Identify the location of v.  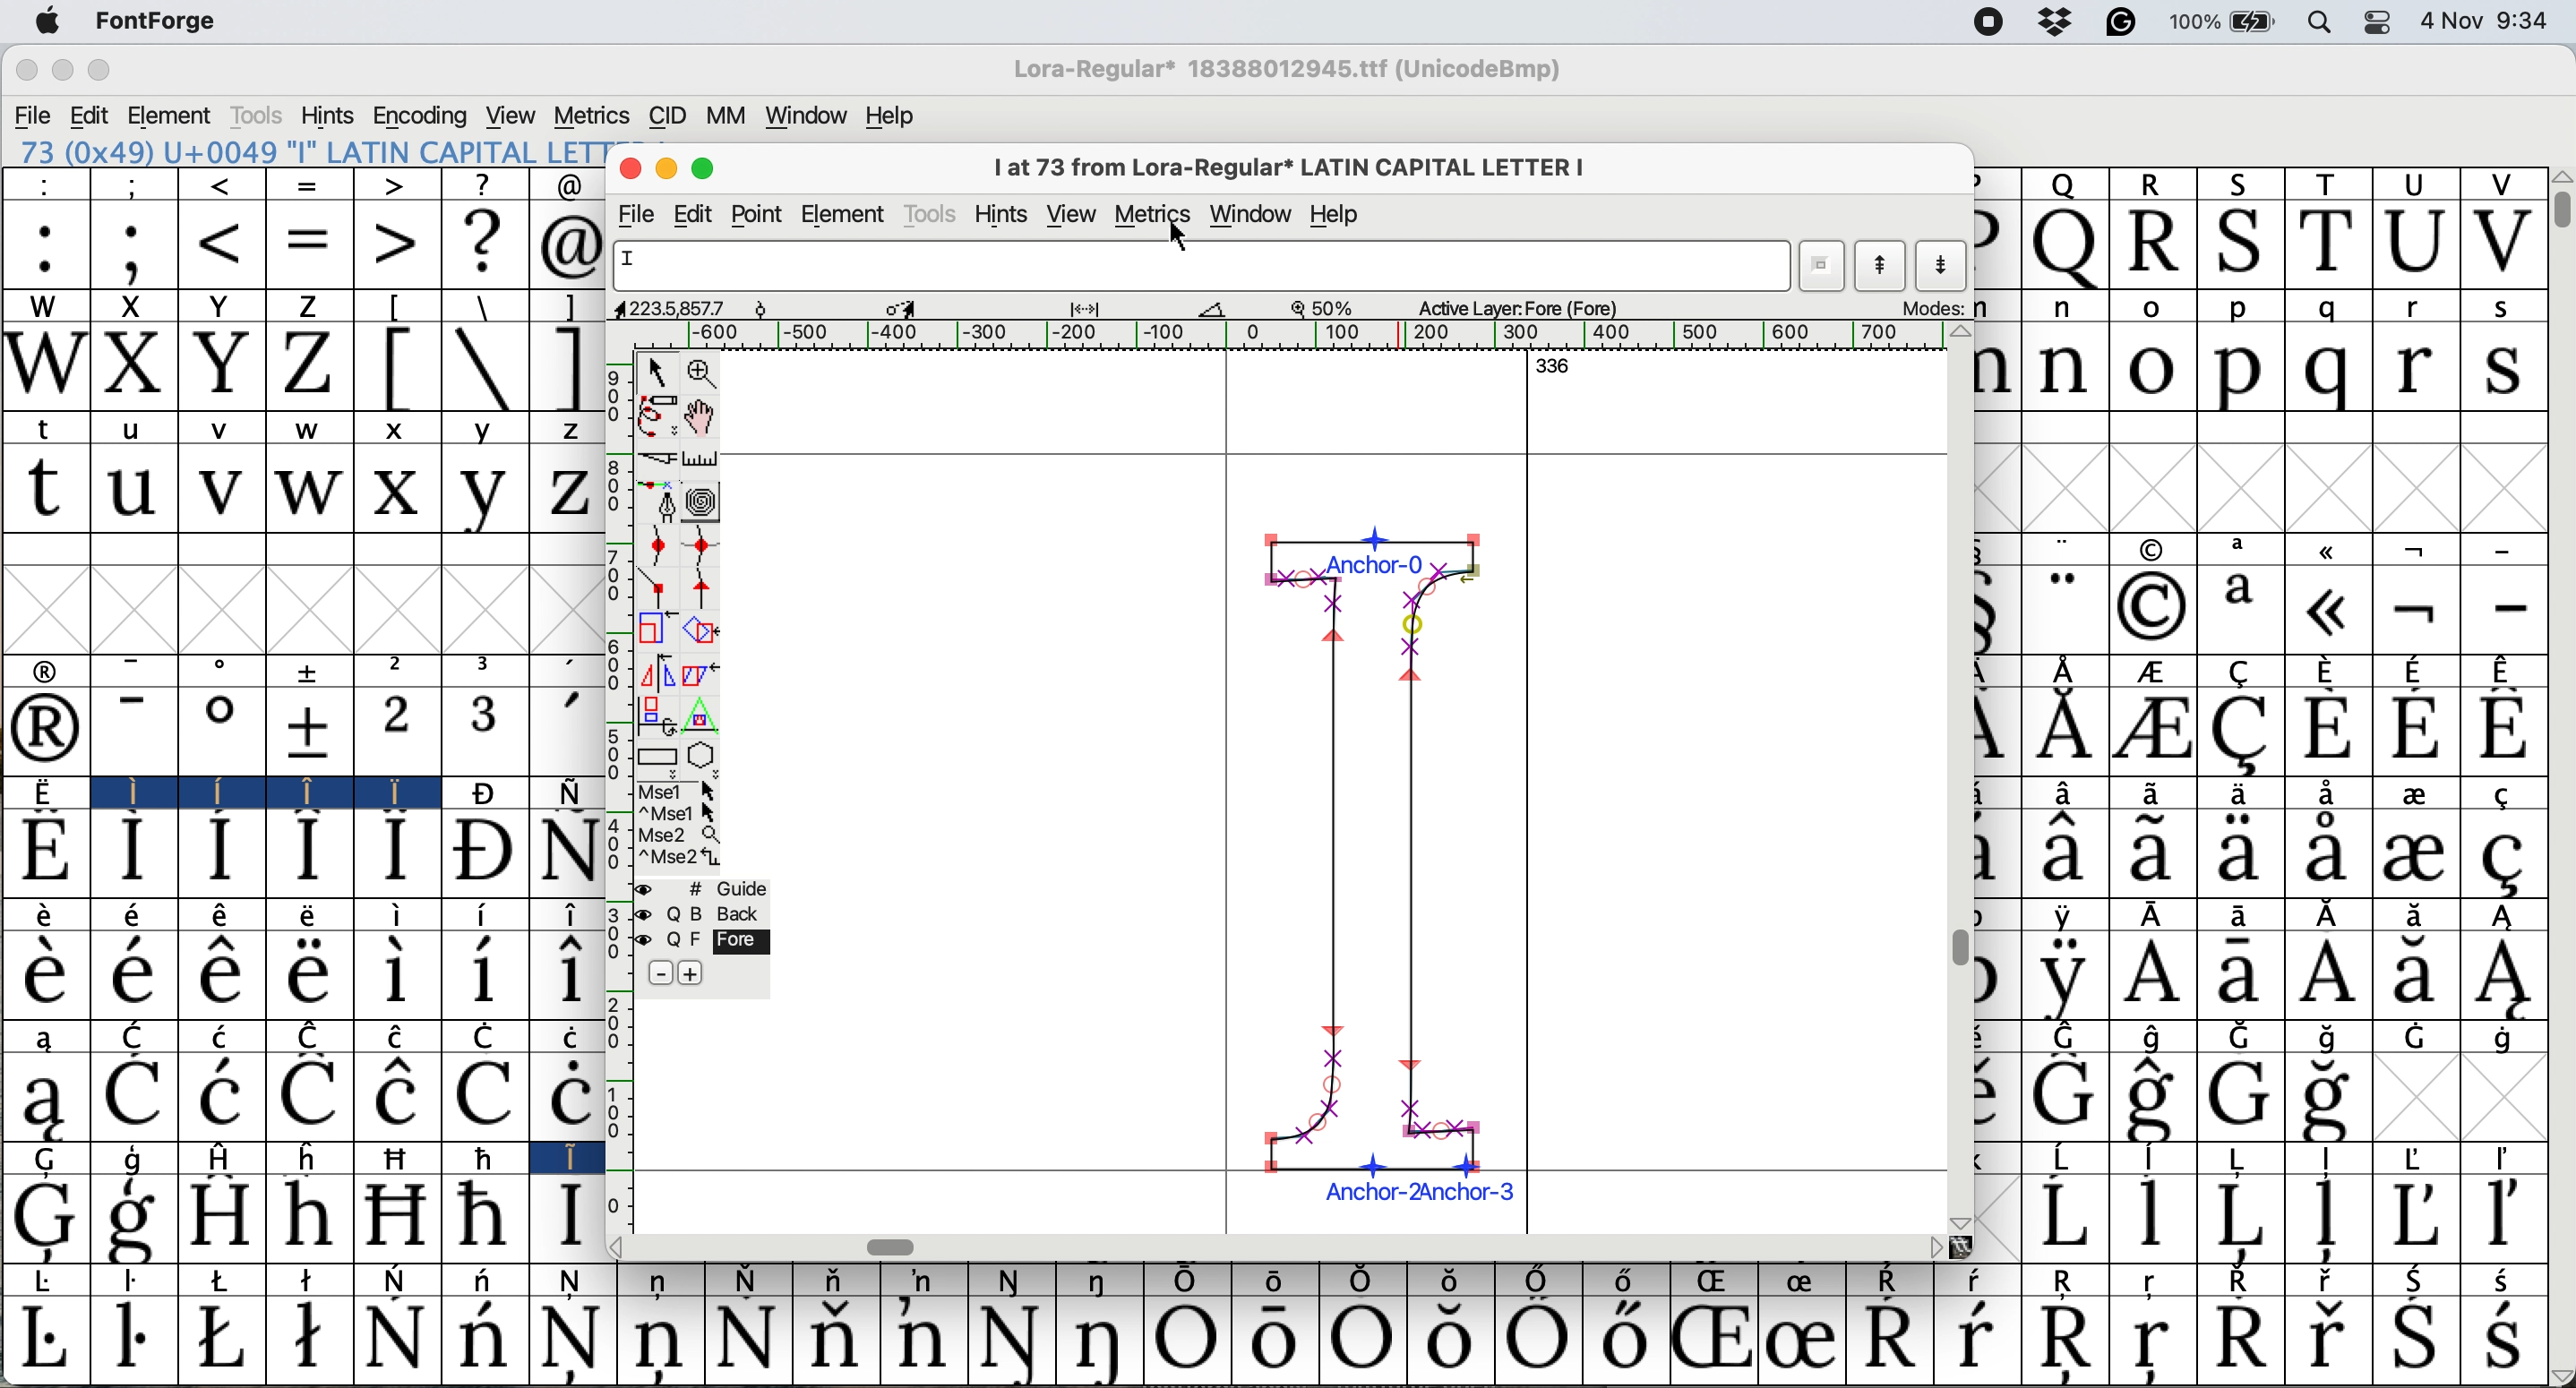
(224, 432).